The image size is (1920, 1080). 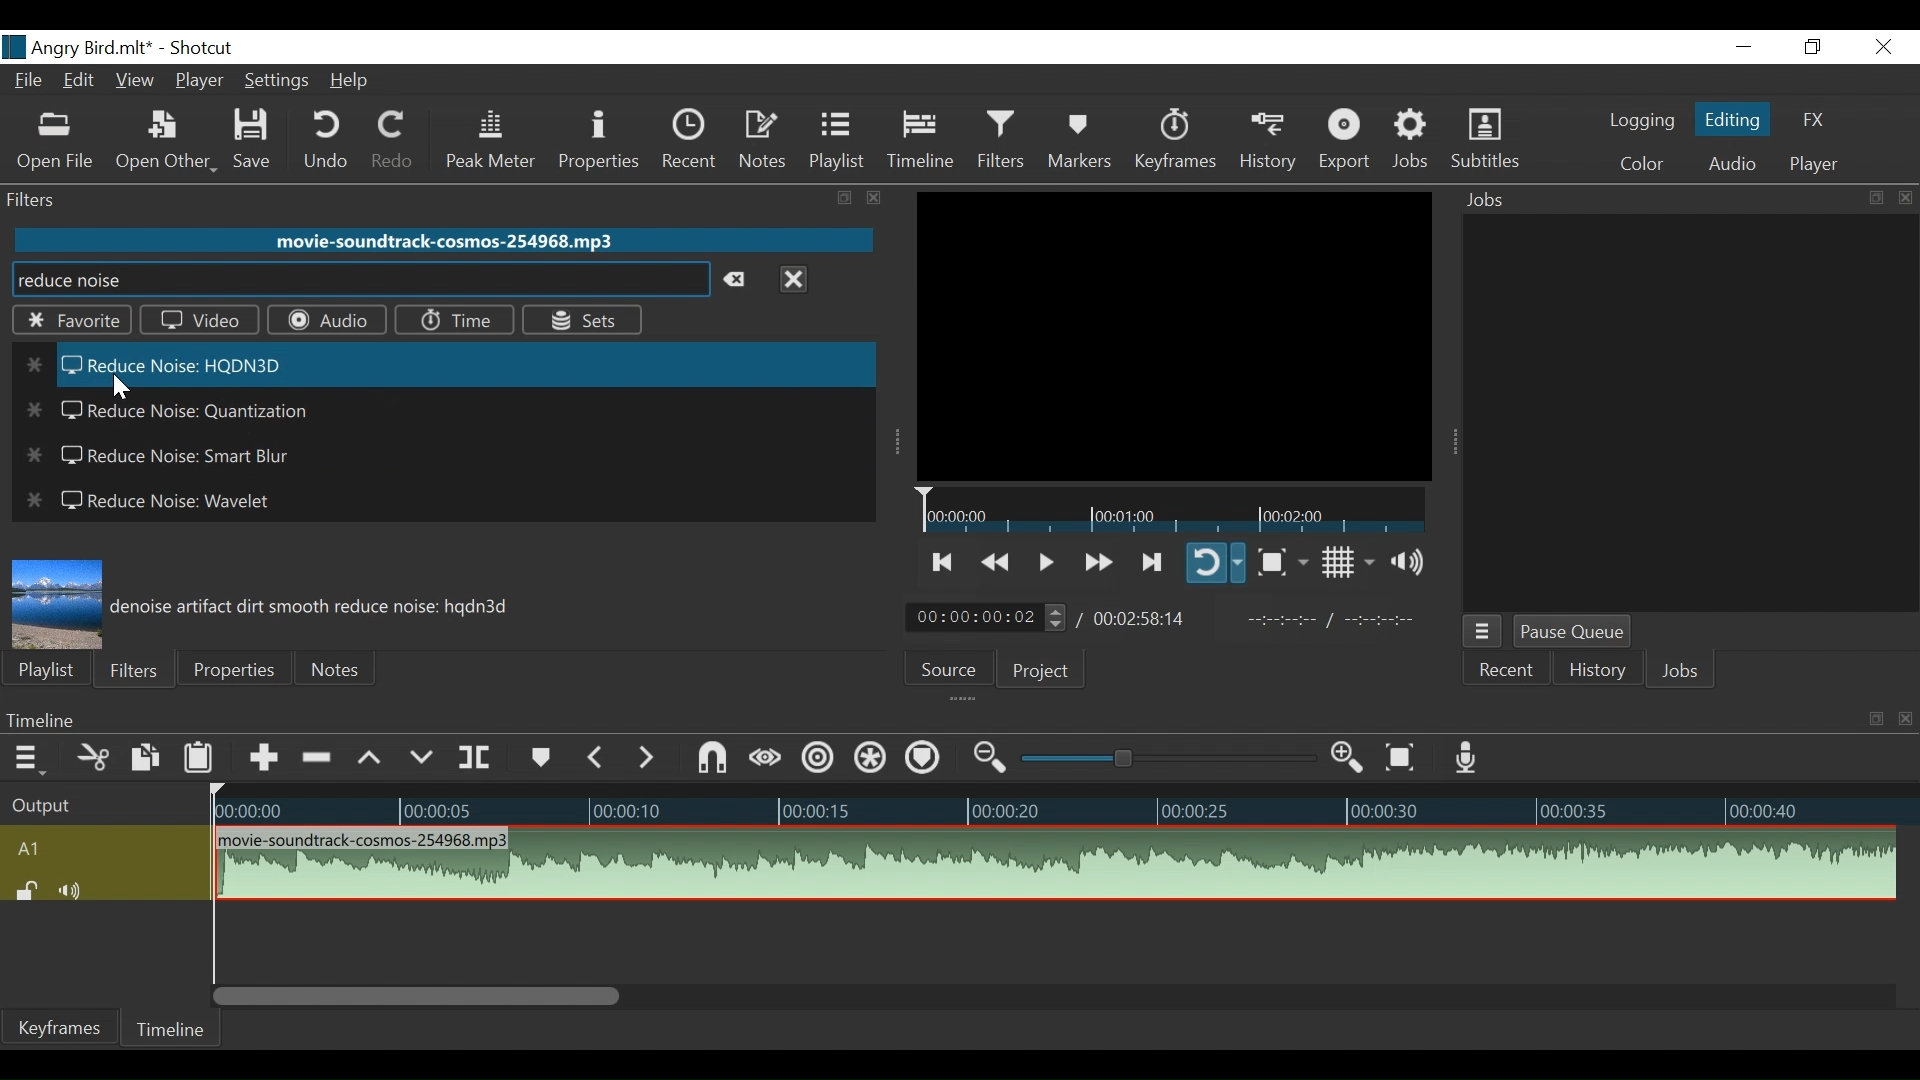 I want to click on Playlist menu, so click(x=46, y=669).